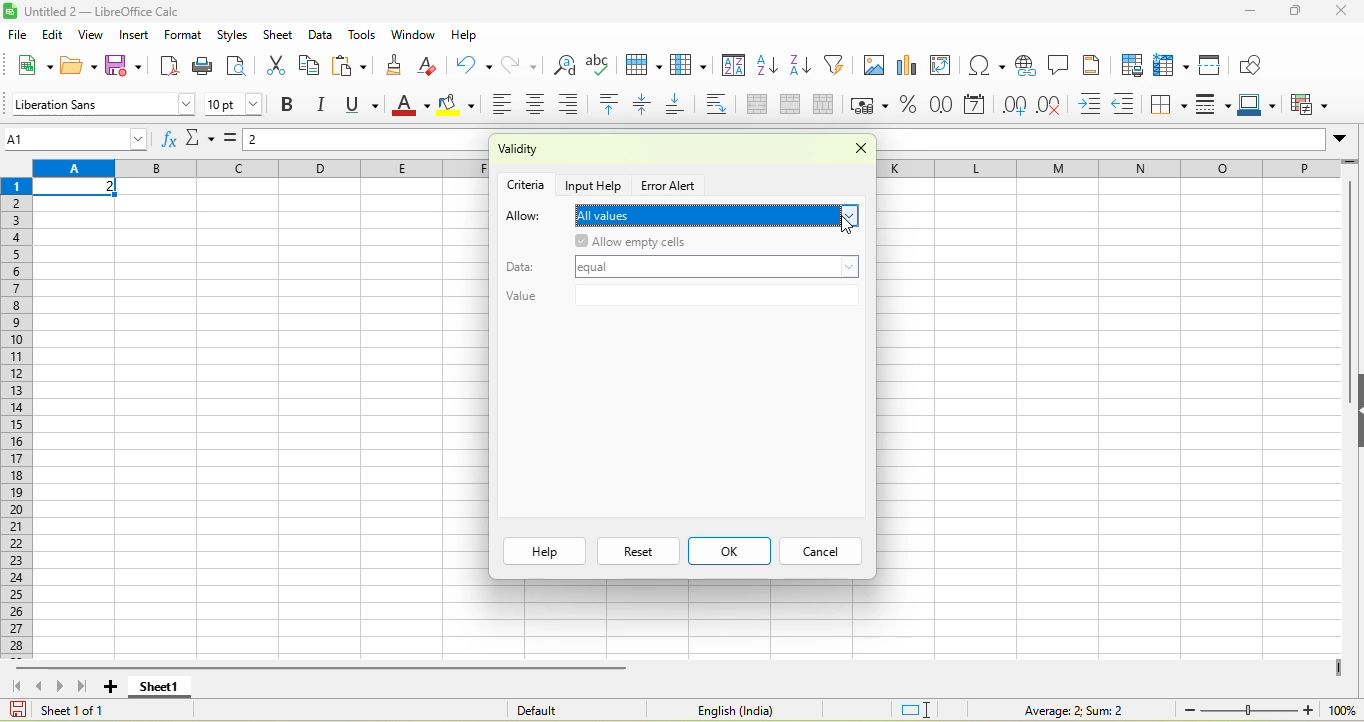 This screenshot has height=722, width=1364. I want to click on merge, so click(796, 106).